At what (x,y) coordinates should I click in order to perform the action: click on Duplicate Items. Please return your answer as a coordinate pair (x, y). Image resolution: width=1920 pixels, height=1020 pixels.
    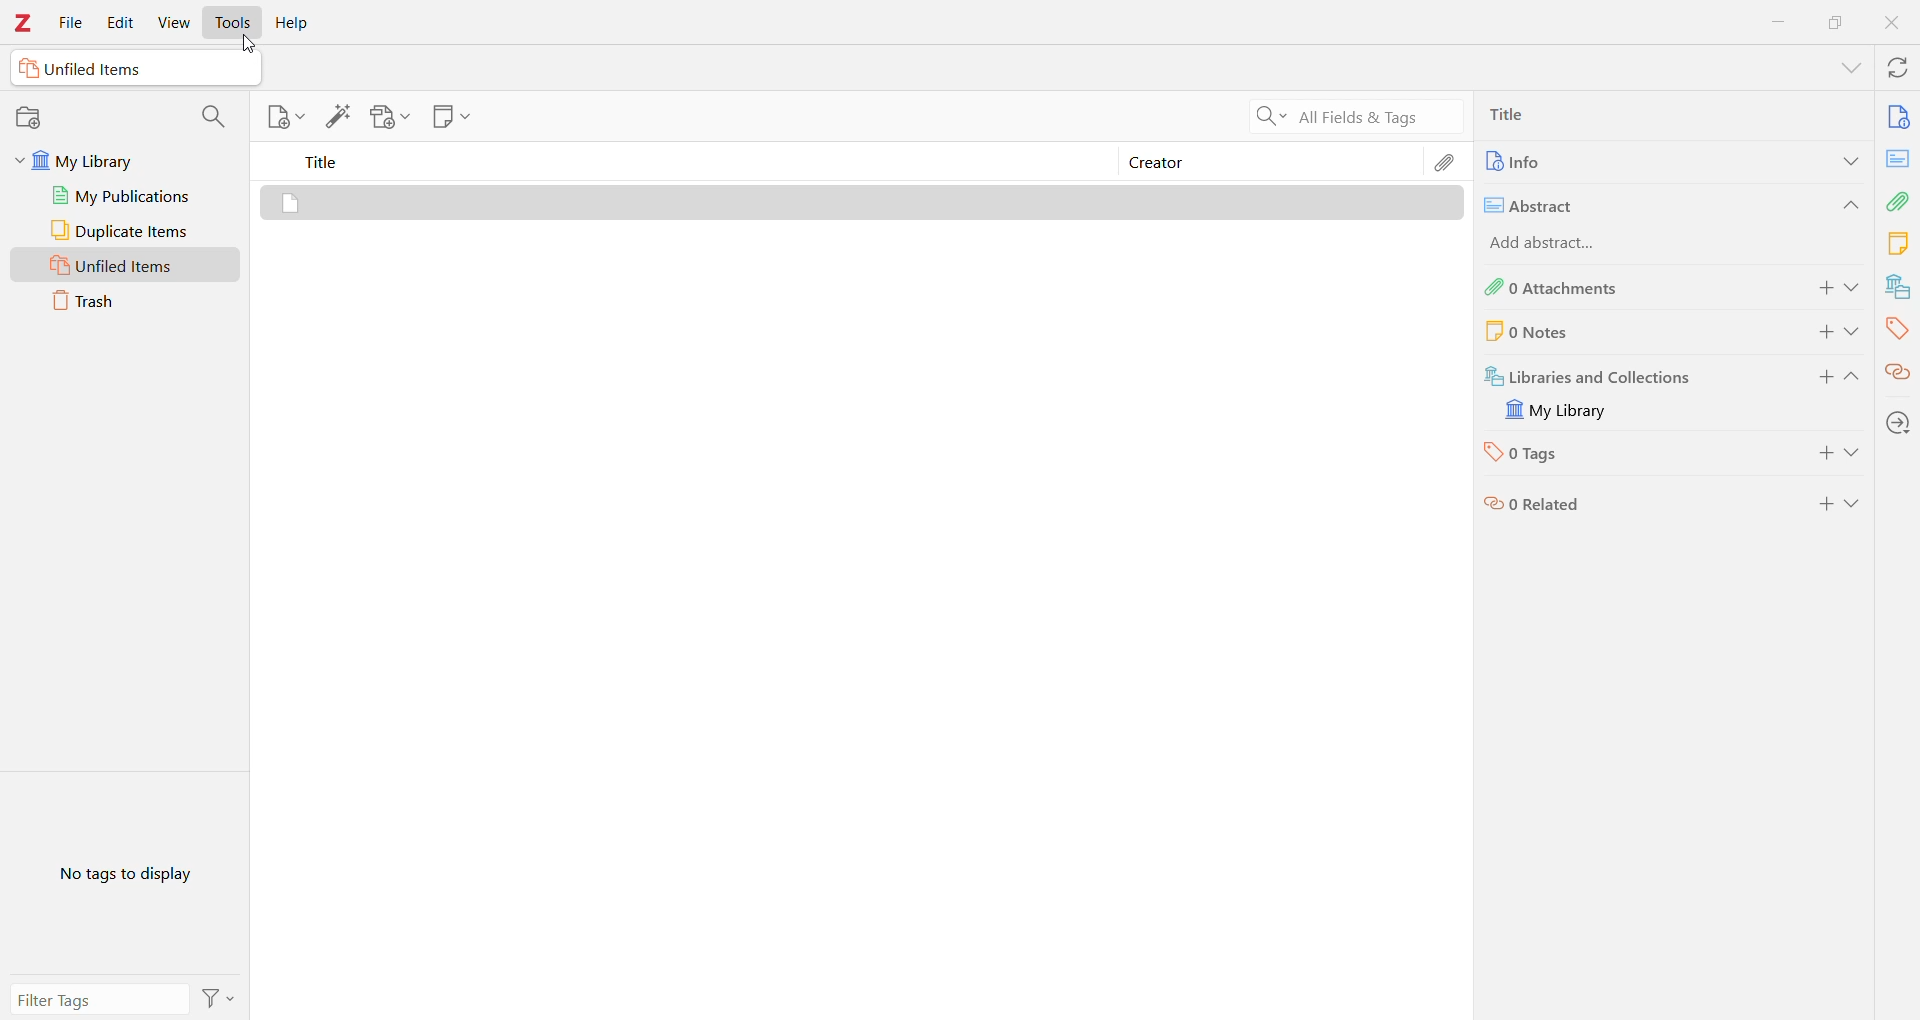
    Looking at the image, I should click on (135, 231).